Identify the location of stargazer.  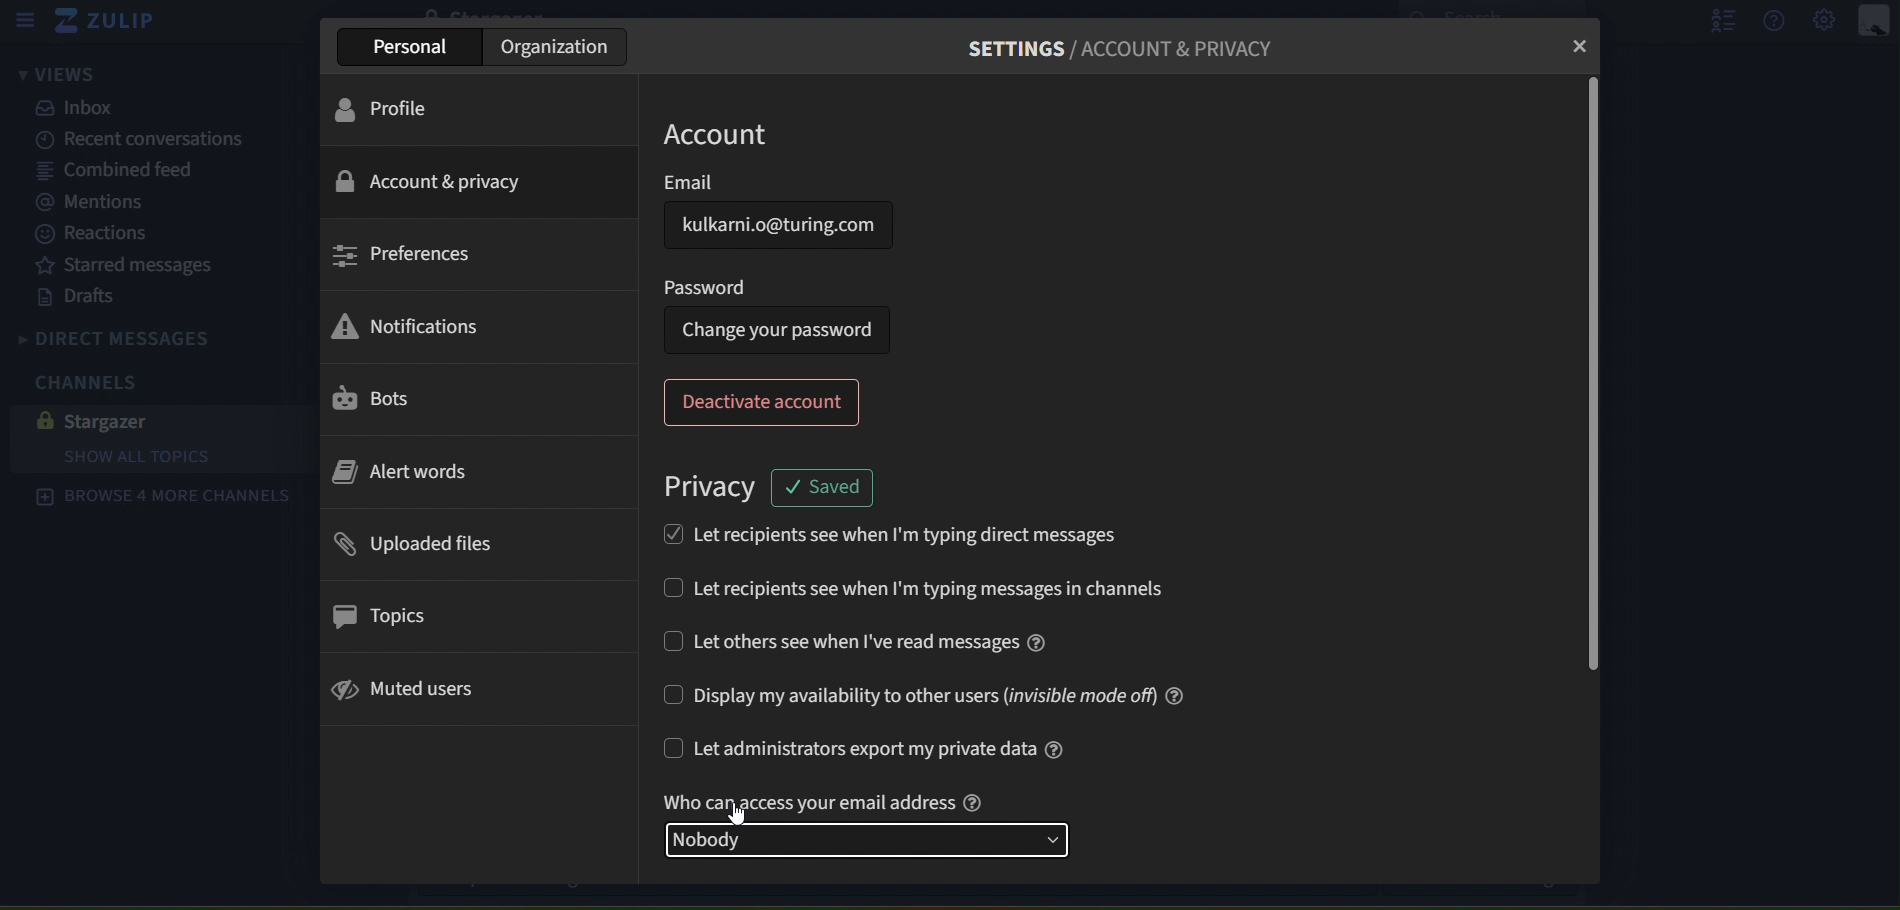
(104, 420).